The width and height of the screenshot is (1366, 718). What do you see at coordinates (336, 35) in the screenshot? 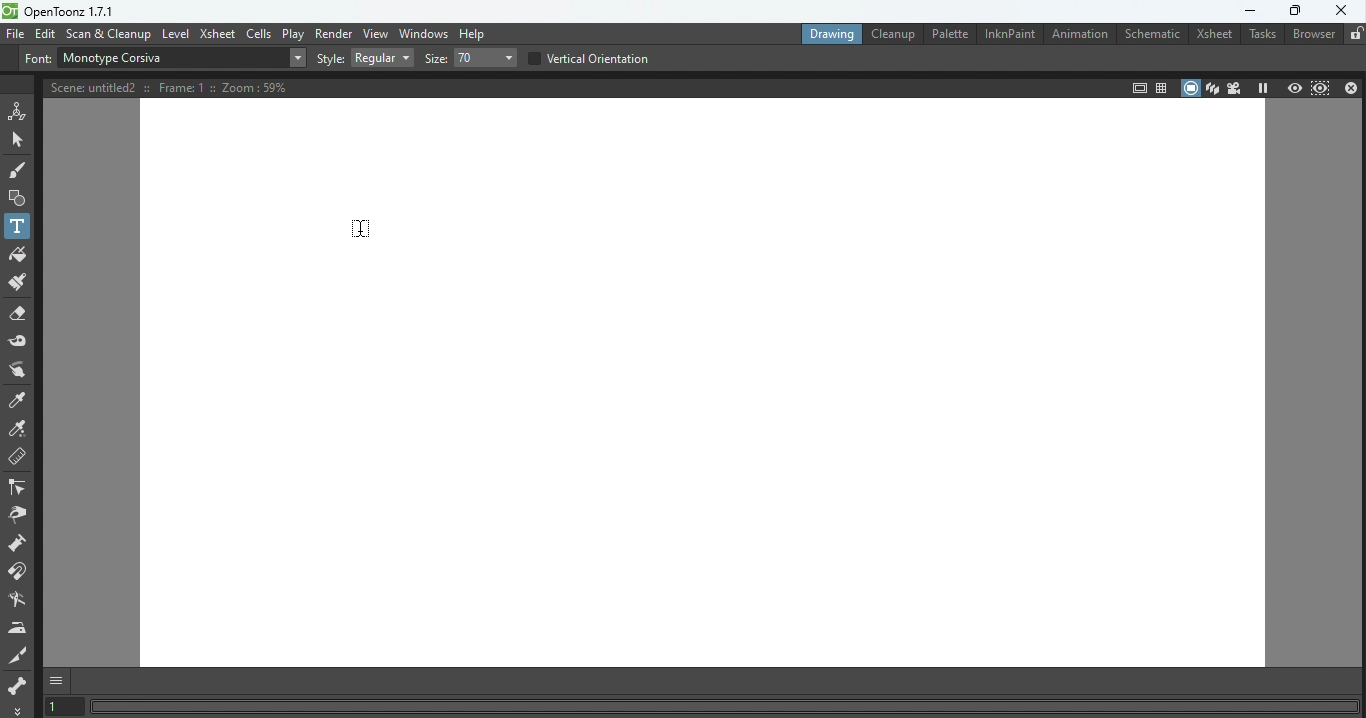
I see `Render` at bounding box center [336, 35].